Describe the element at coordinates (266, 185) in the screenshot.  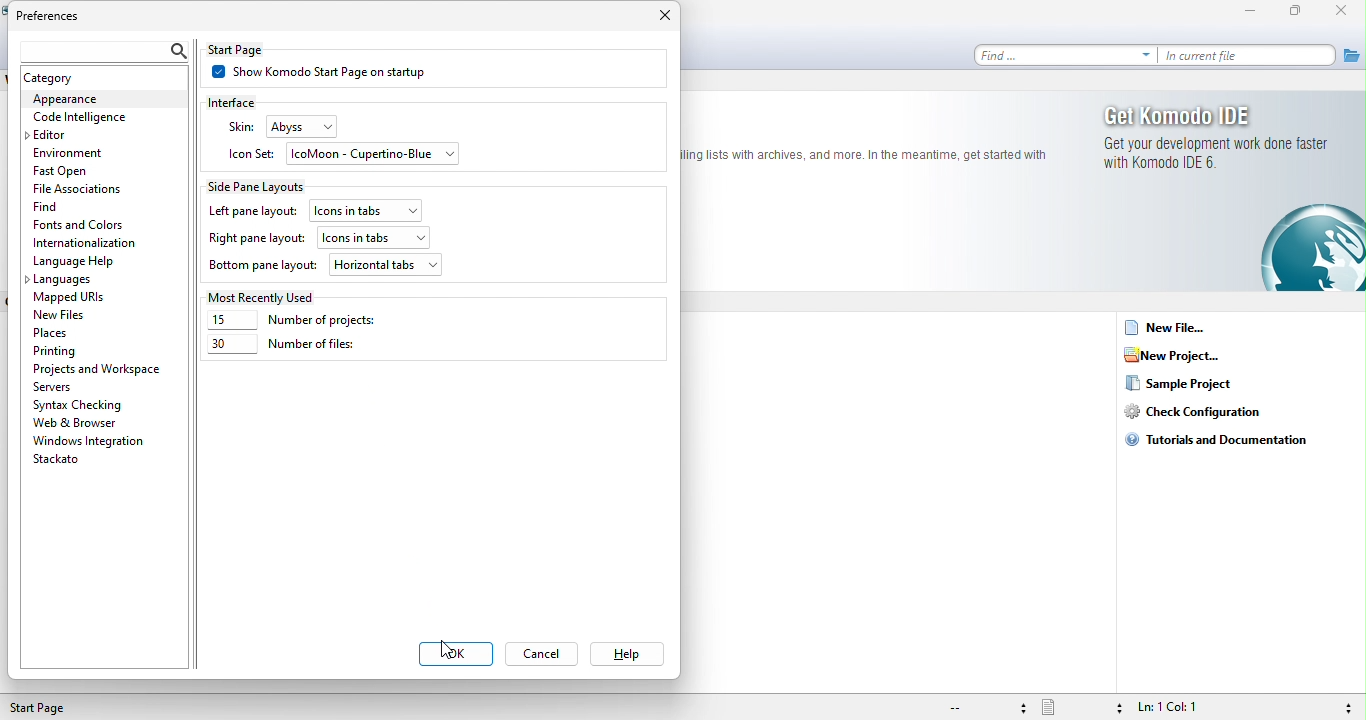
I see `side pane layouts` at that location.